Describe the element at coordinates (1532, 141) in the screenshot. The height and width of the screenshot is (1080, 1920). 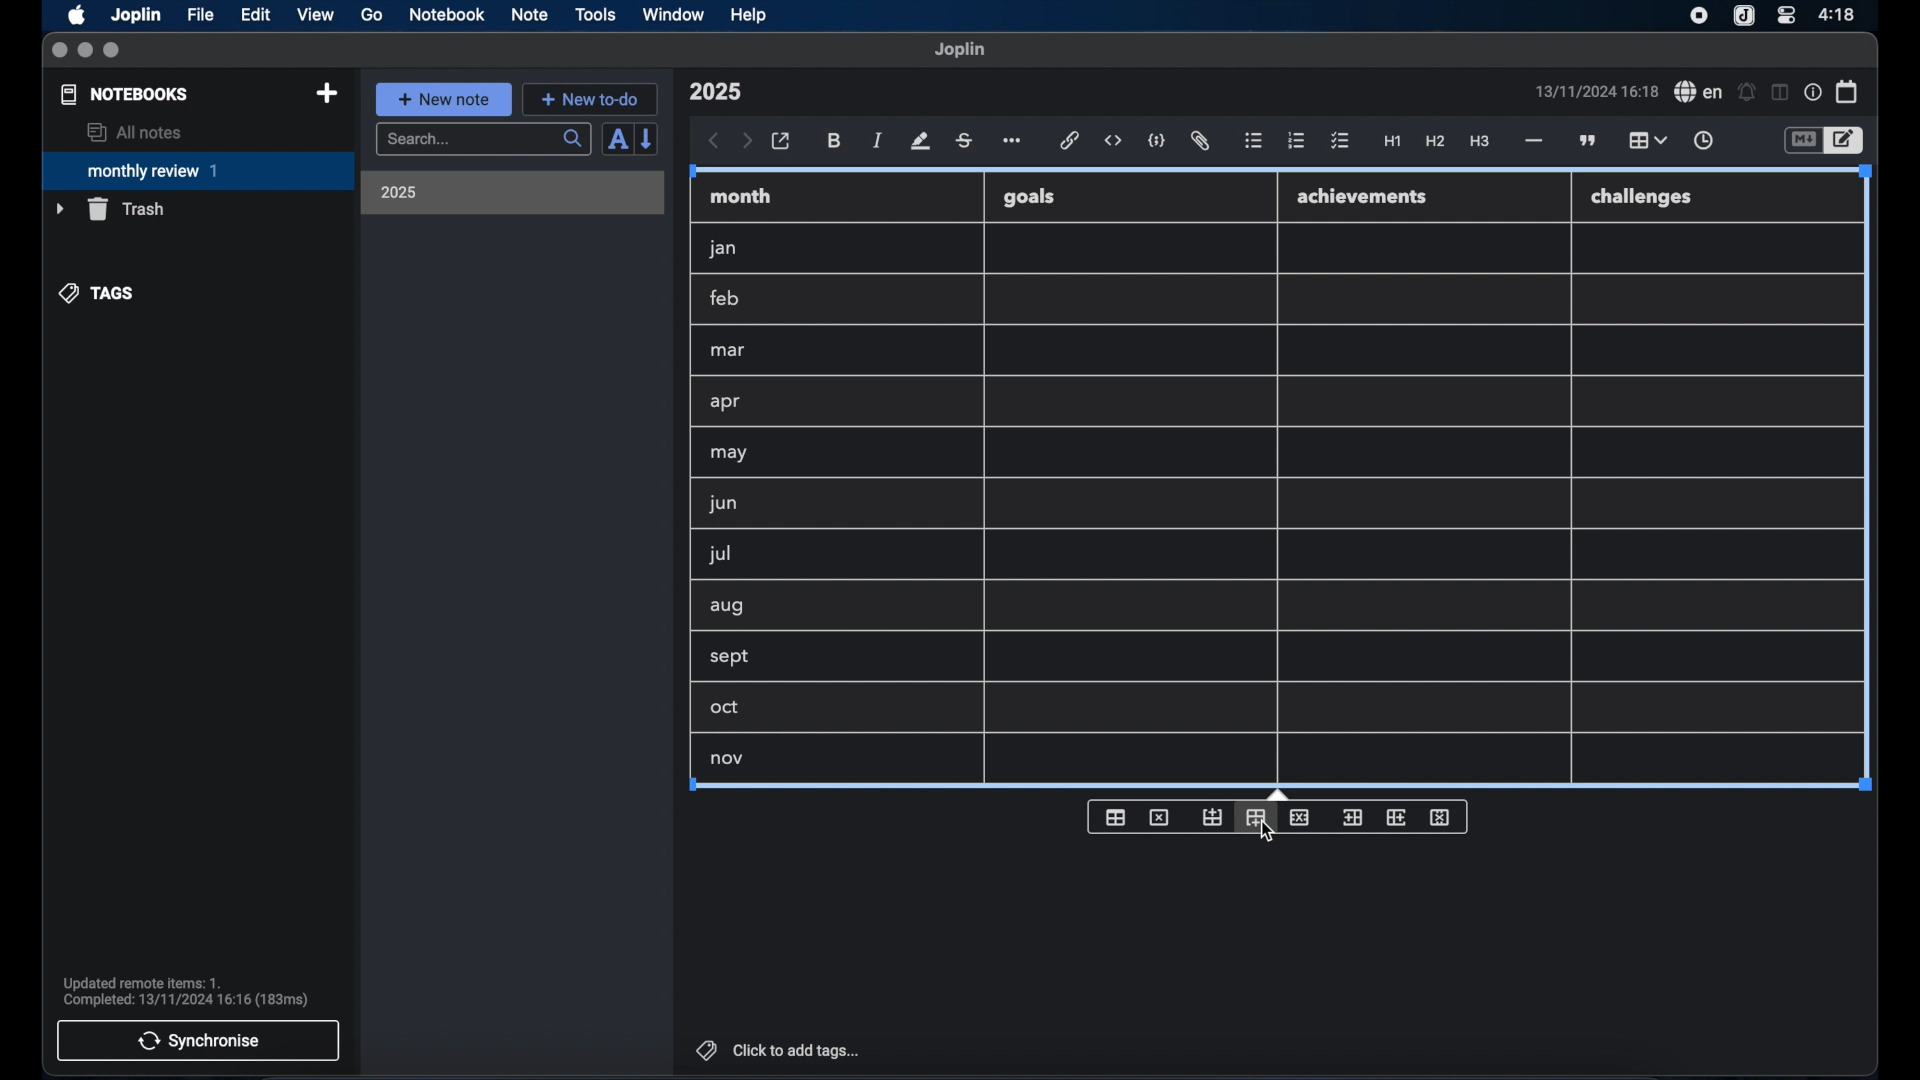
I see `horizontal rule` at that location.